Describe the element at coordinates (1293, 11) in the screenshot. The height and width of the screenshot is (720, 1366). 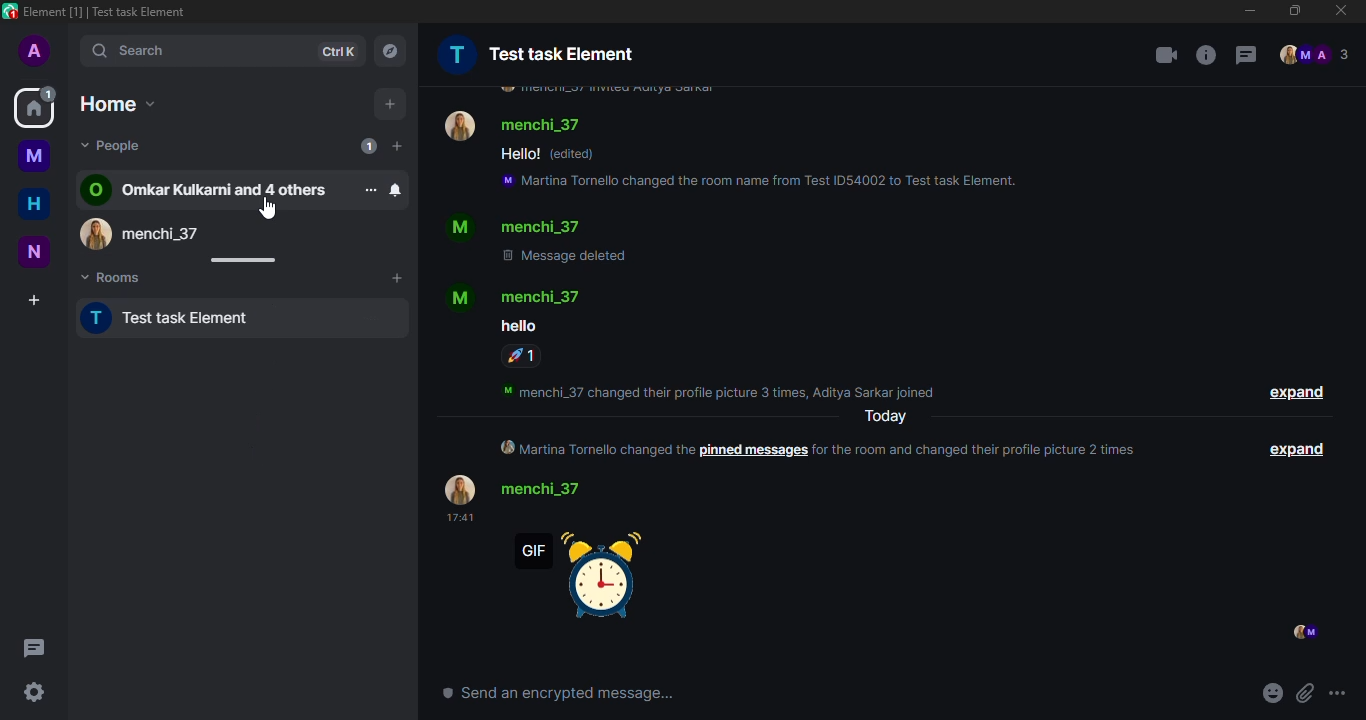
I see `maximize` at that location.